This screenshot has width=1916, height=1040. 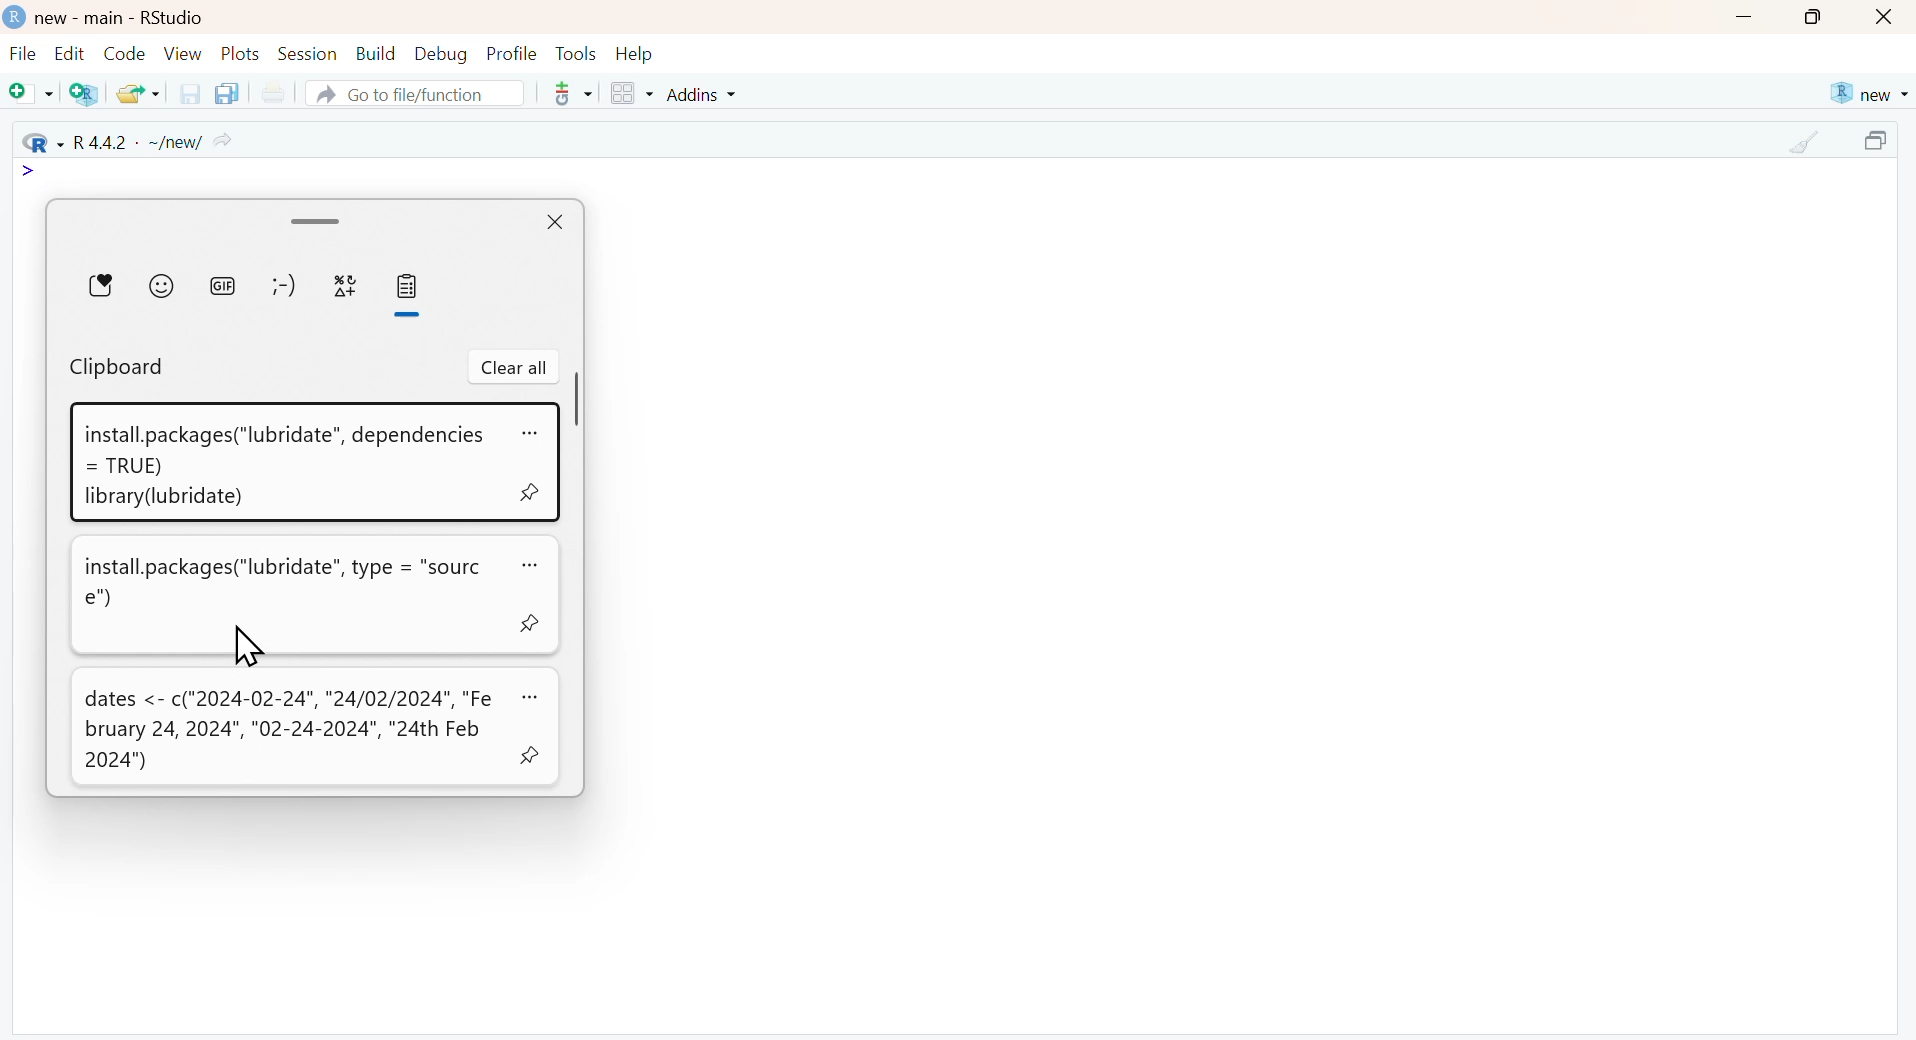 What do you see at coordinates (317, 220) in the screenshot?
I see `scroll bar` at bounding box center [317, 220].